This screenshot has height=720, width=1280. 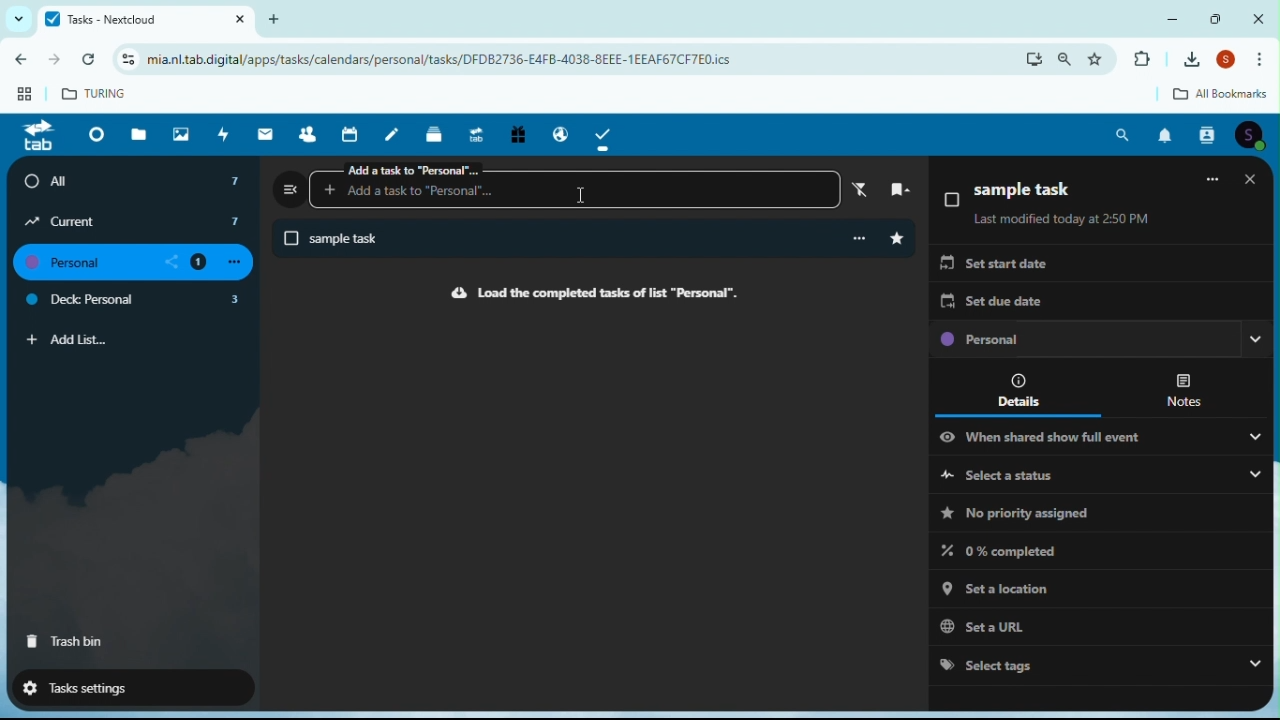 What do you see at coordinates (1258, 18) in the screenshot?
I see `Close` at bounding box center [1258, 18].